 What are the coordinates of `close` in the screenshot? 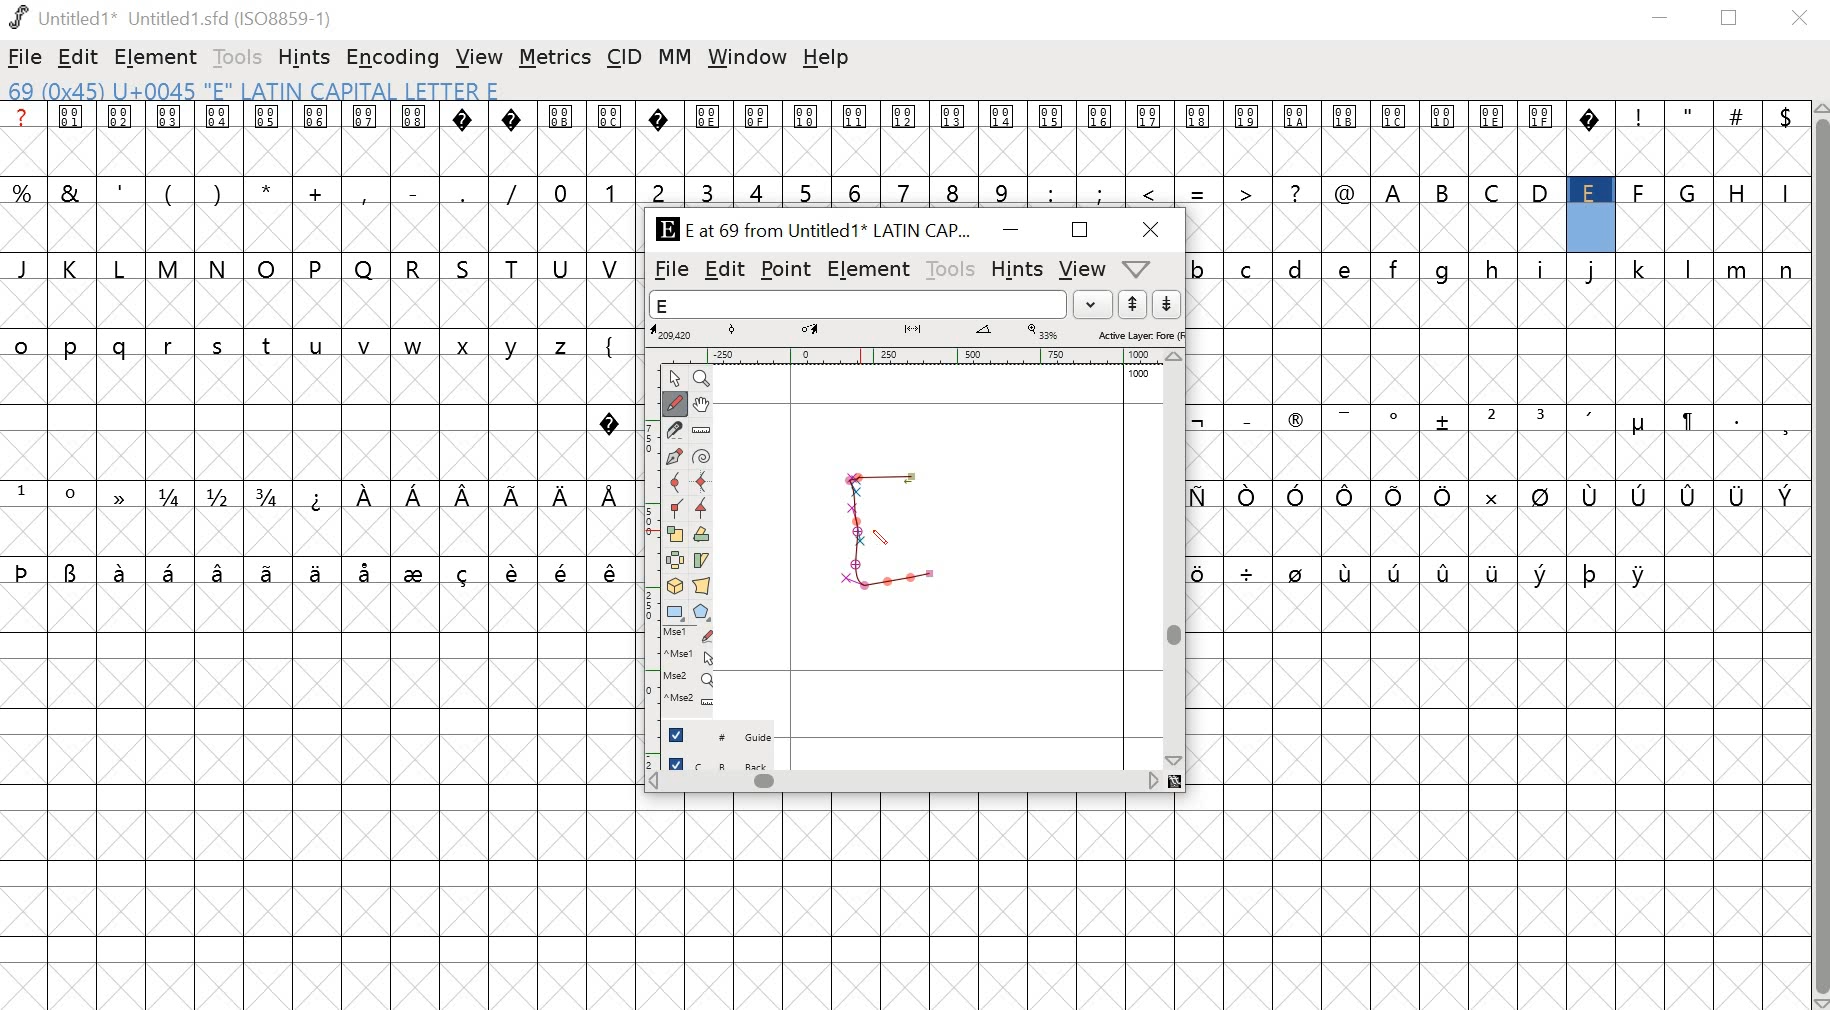 It's located at (1154, 230).